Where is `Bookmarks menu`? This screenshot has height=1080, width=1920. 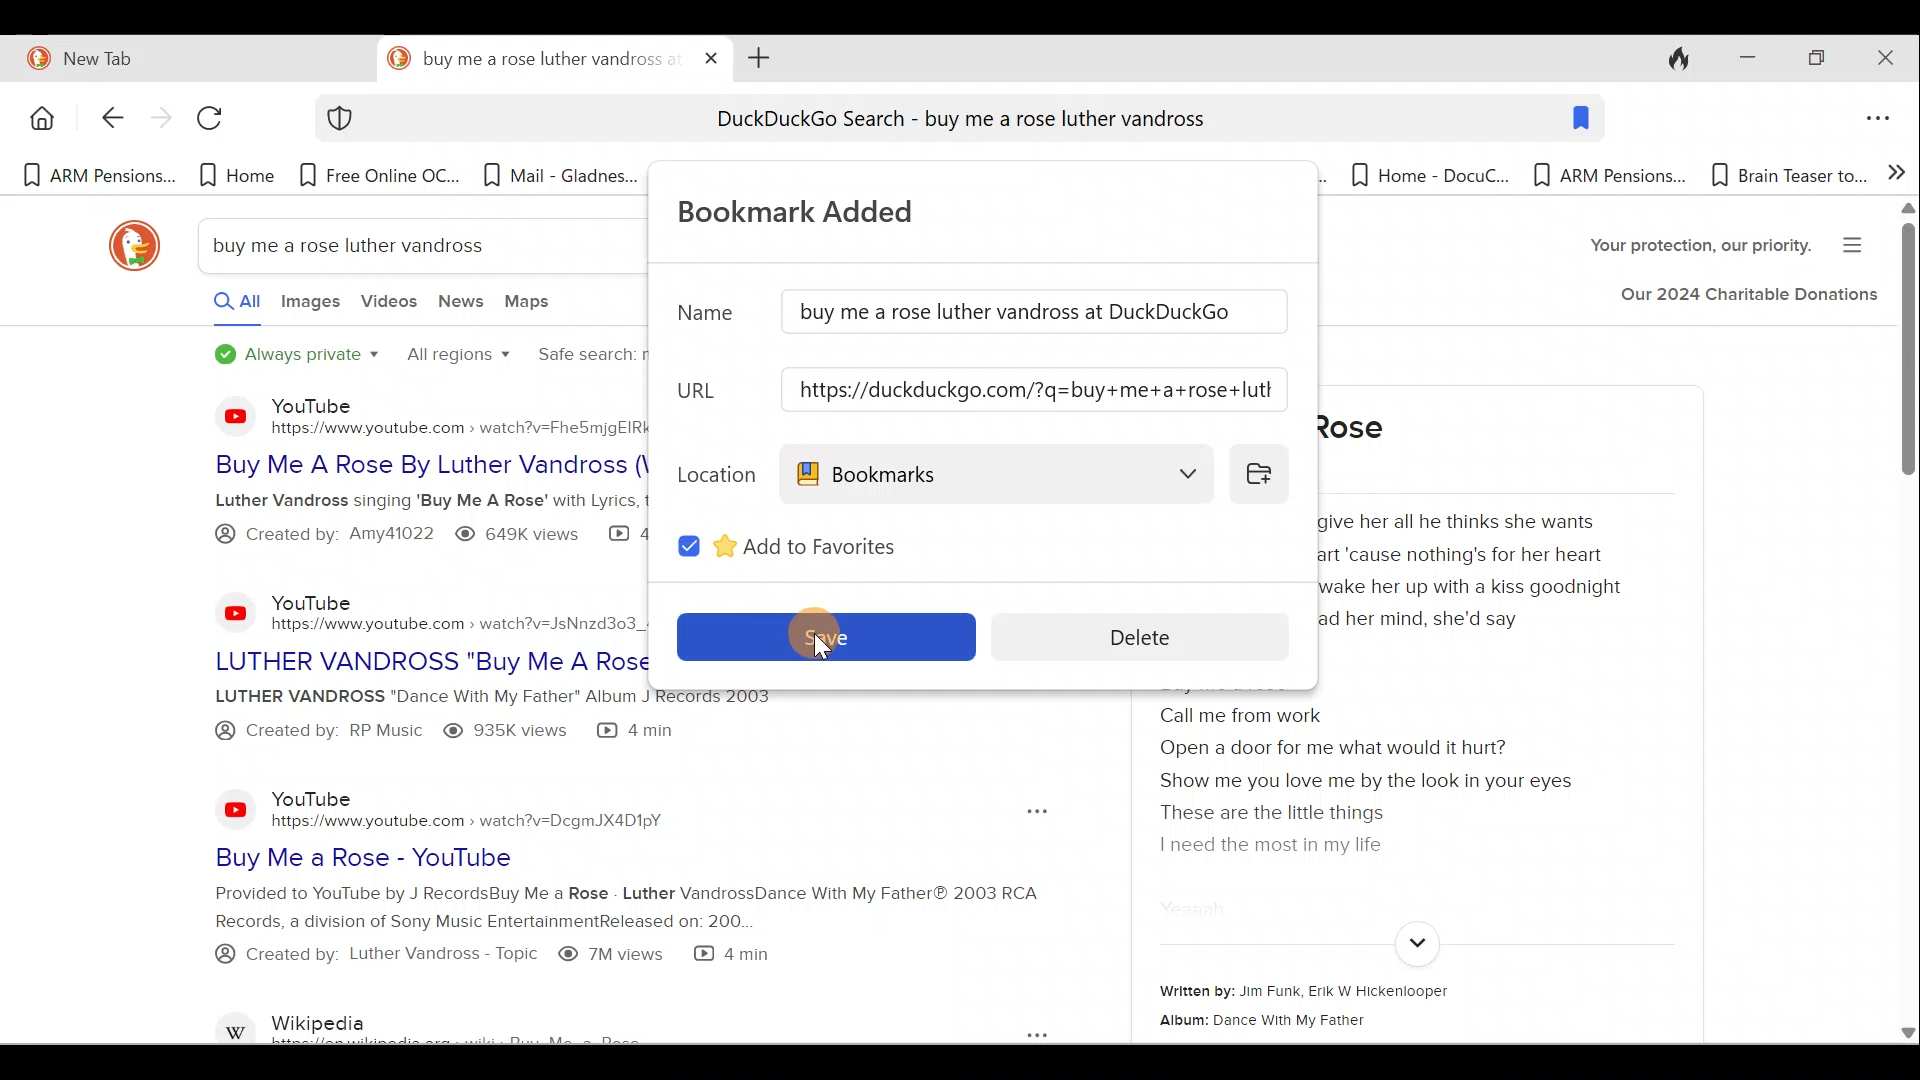 Bookmarks menu is located at coordinates (998, 473).